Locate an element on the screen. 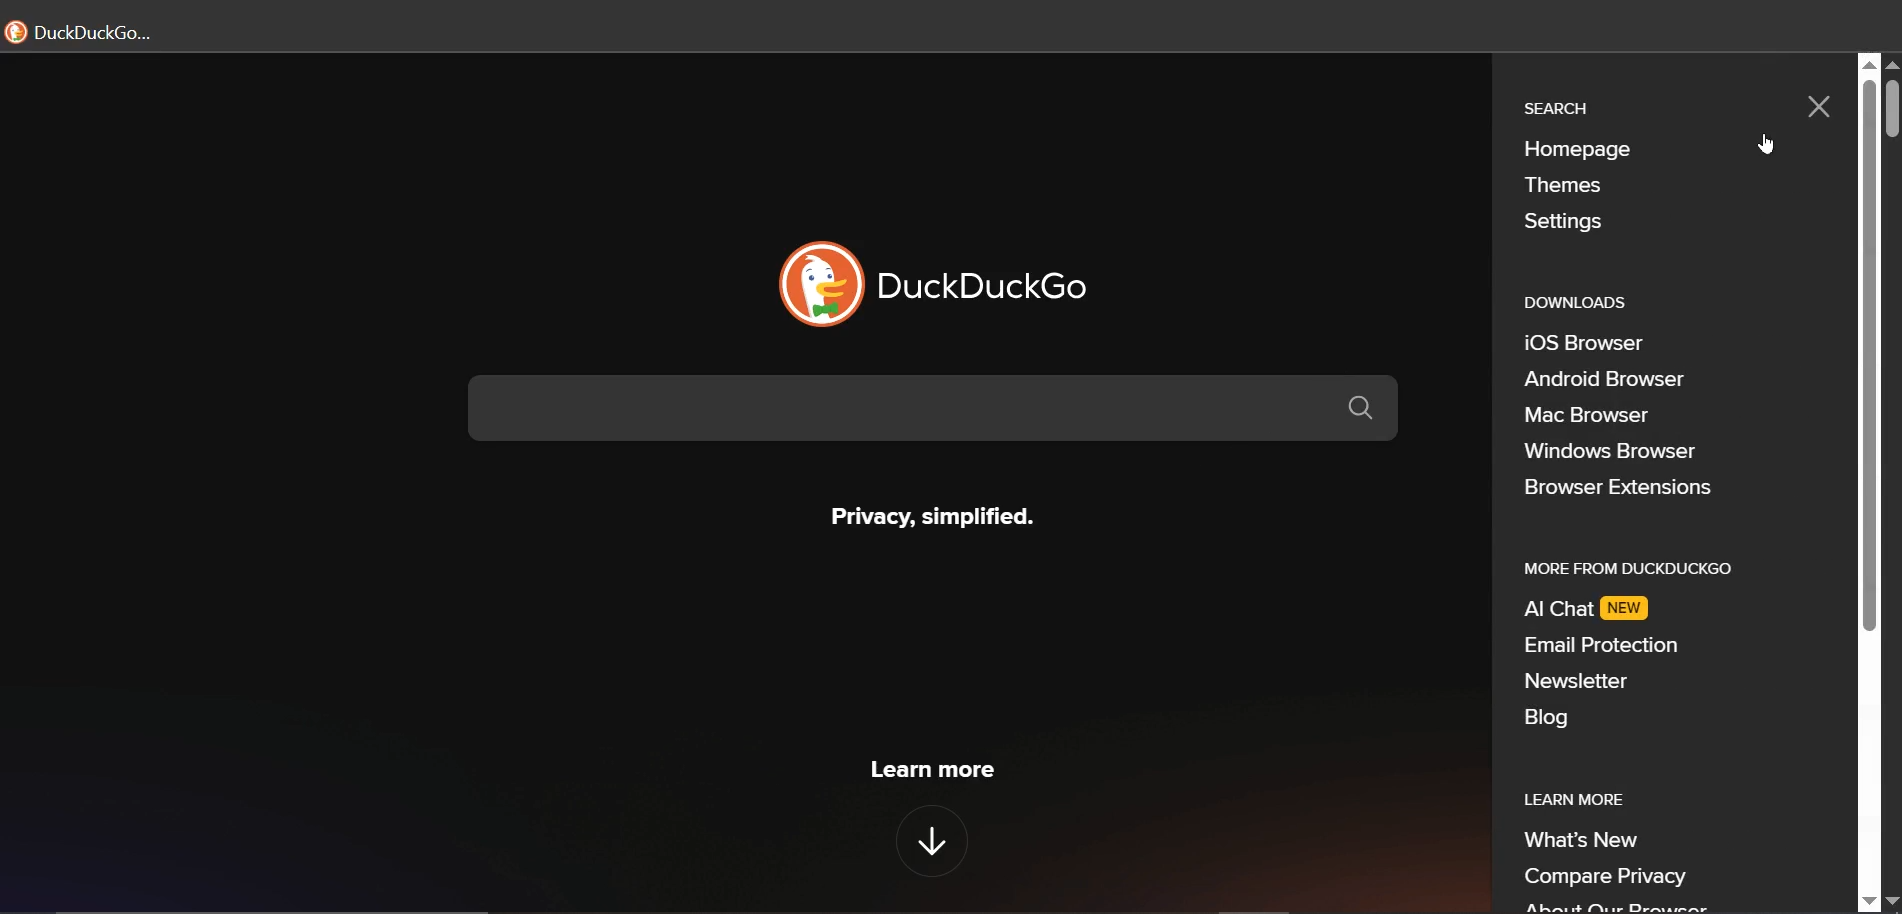  logo is located at coordinates (816, 285).